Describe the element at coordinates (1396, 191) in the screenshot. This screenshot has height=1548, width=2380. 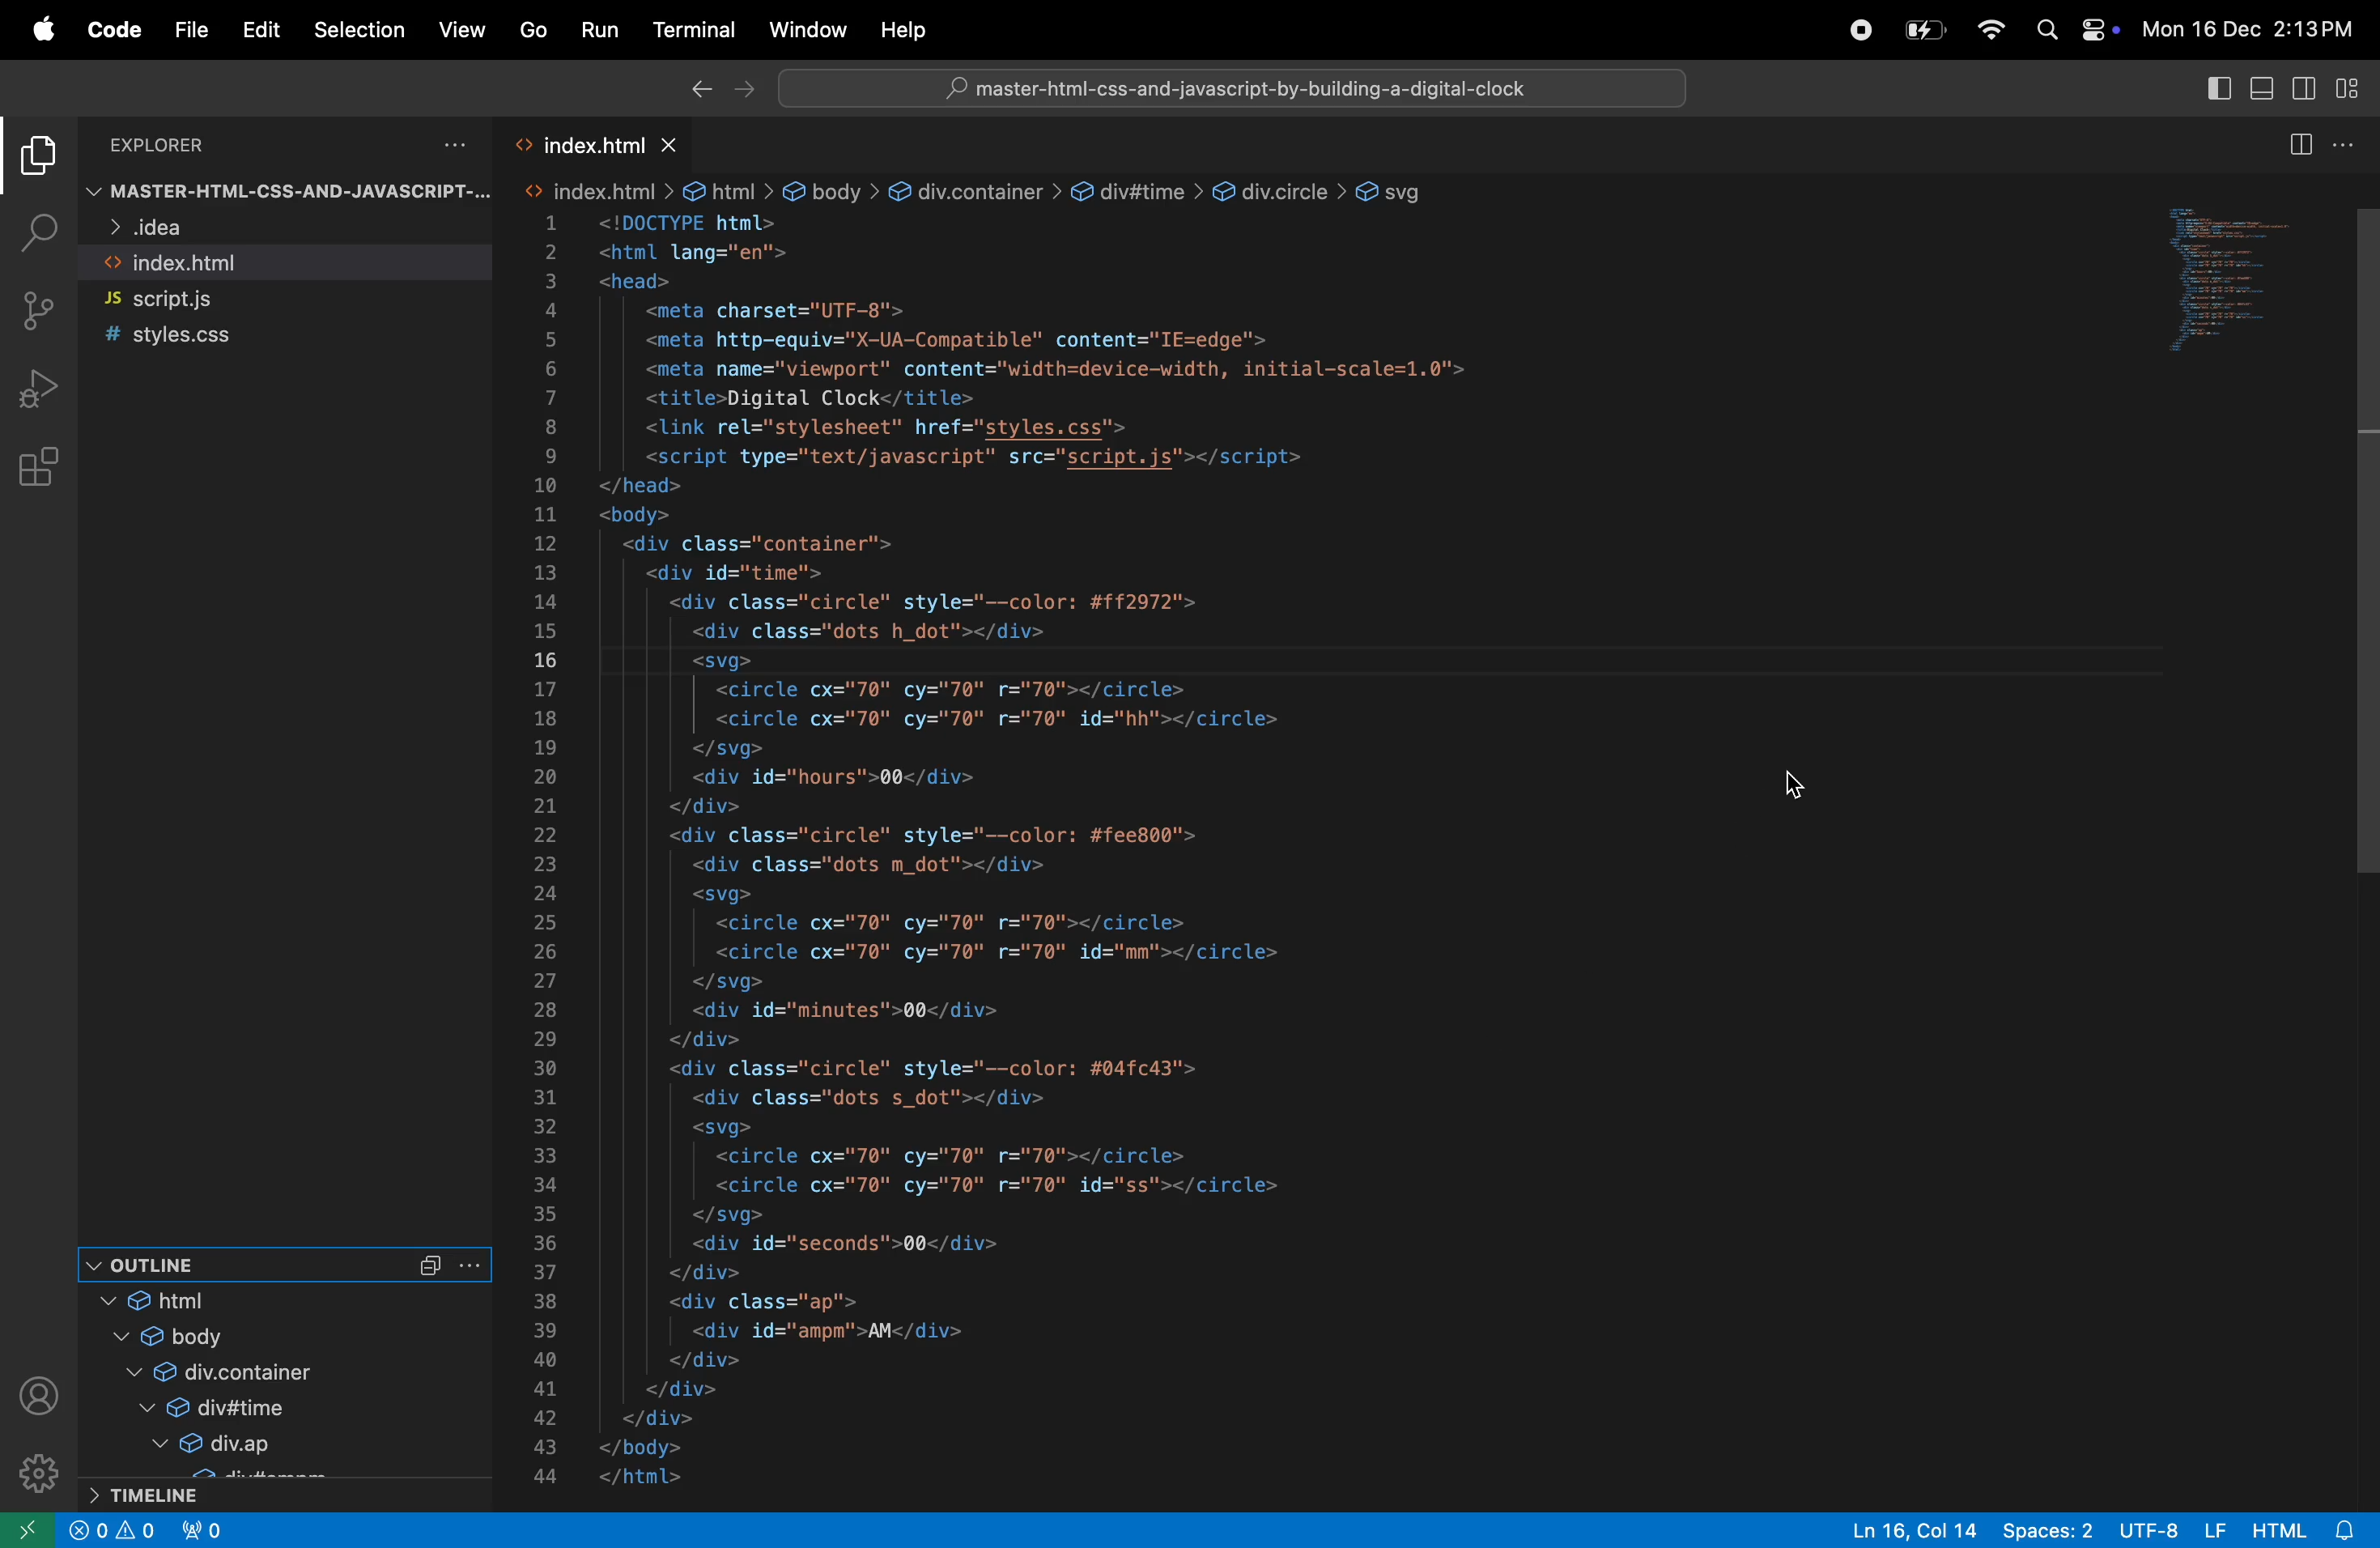
I see `svg` at that location.